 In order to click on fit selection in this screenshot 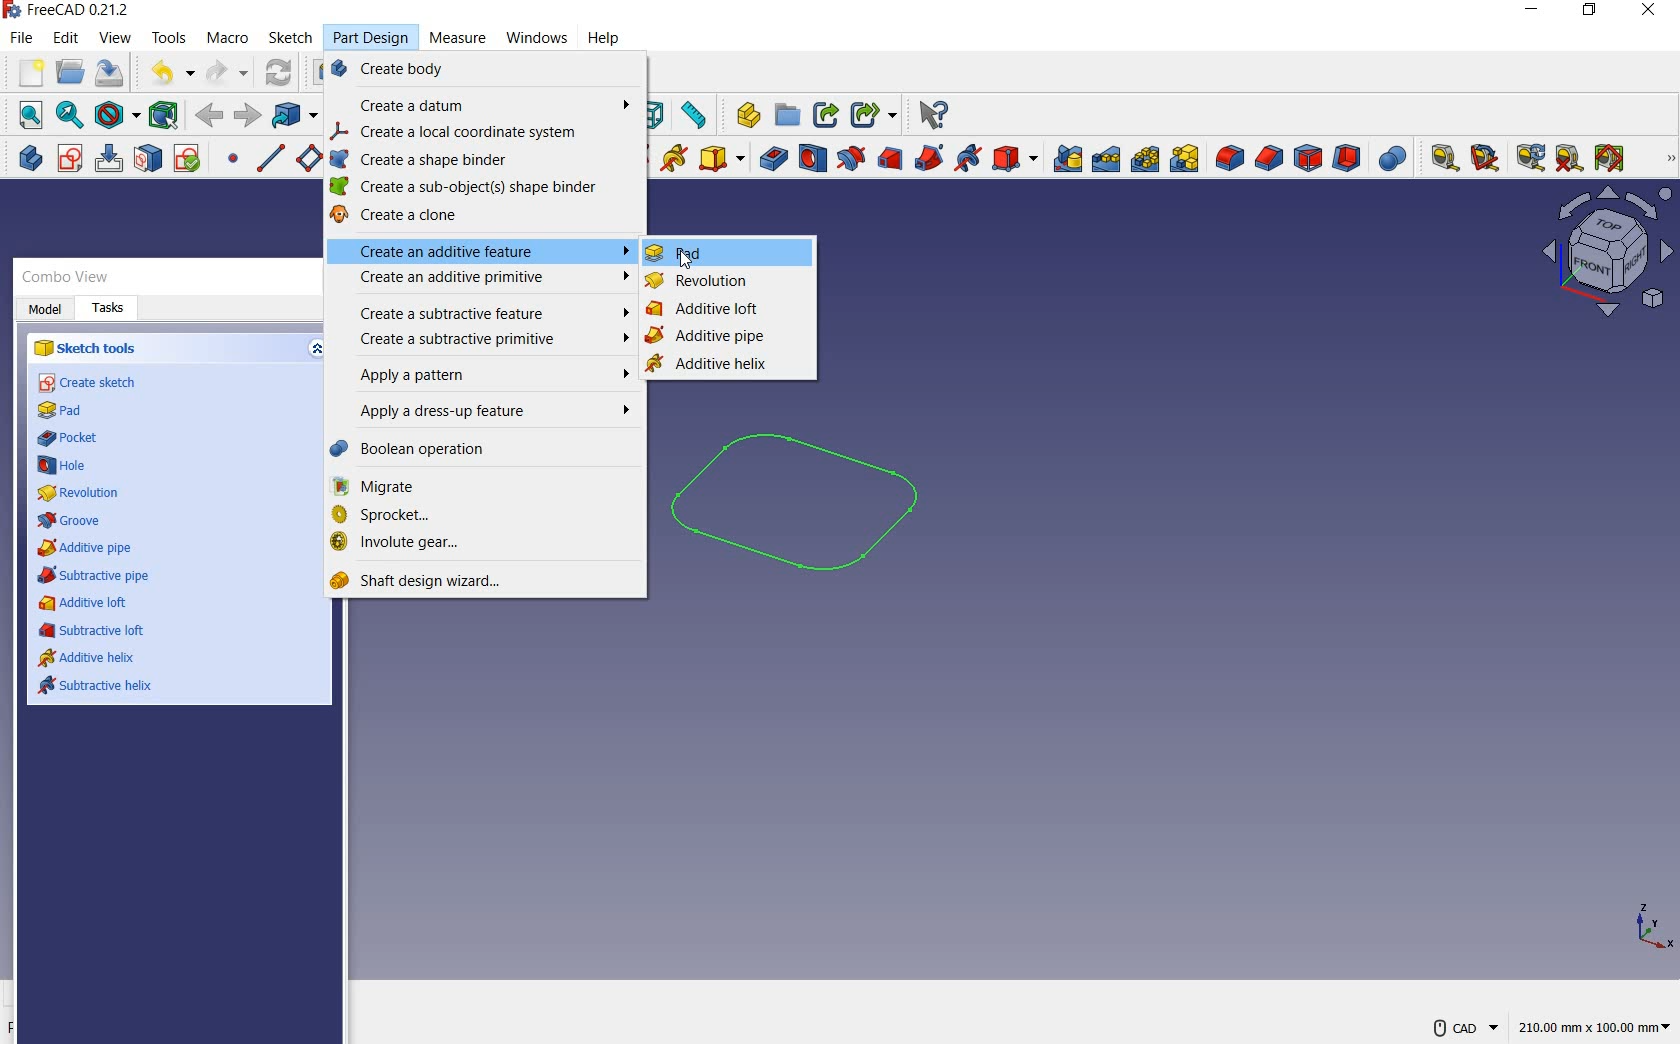, I will do `click(70, 117)`.